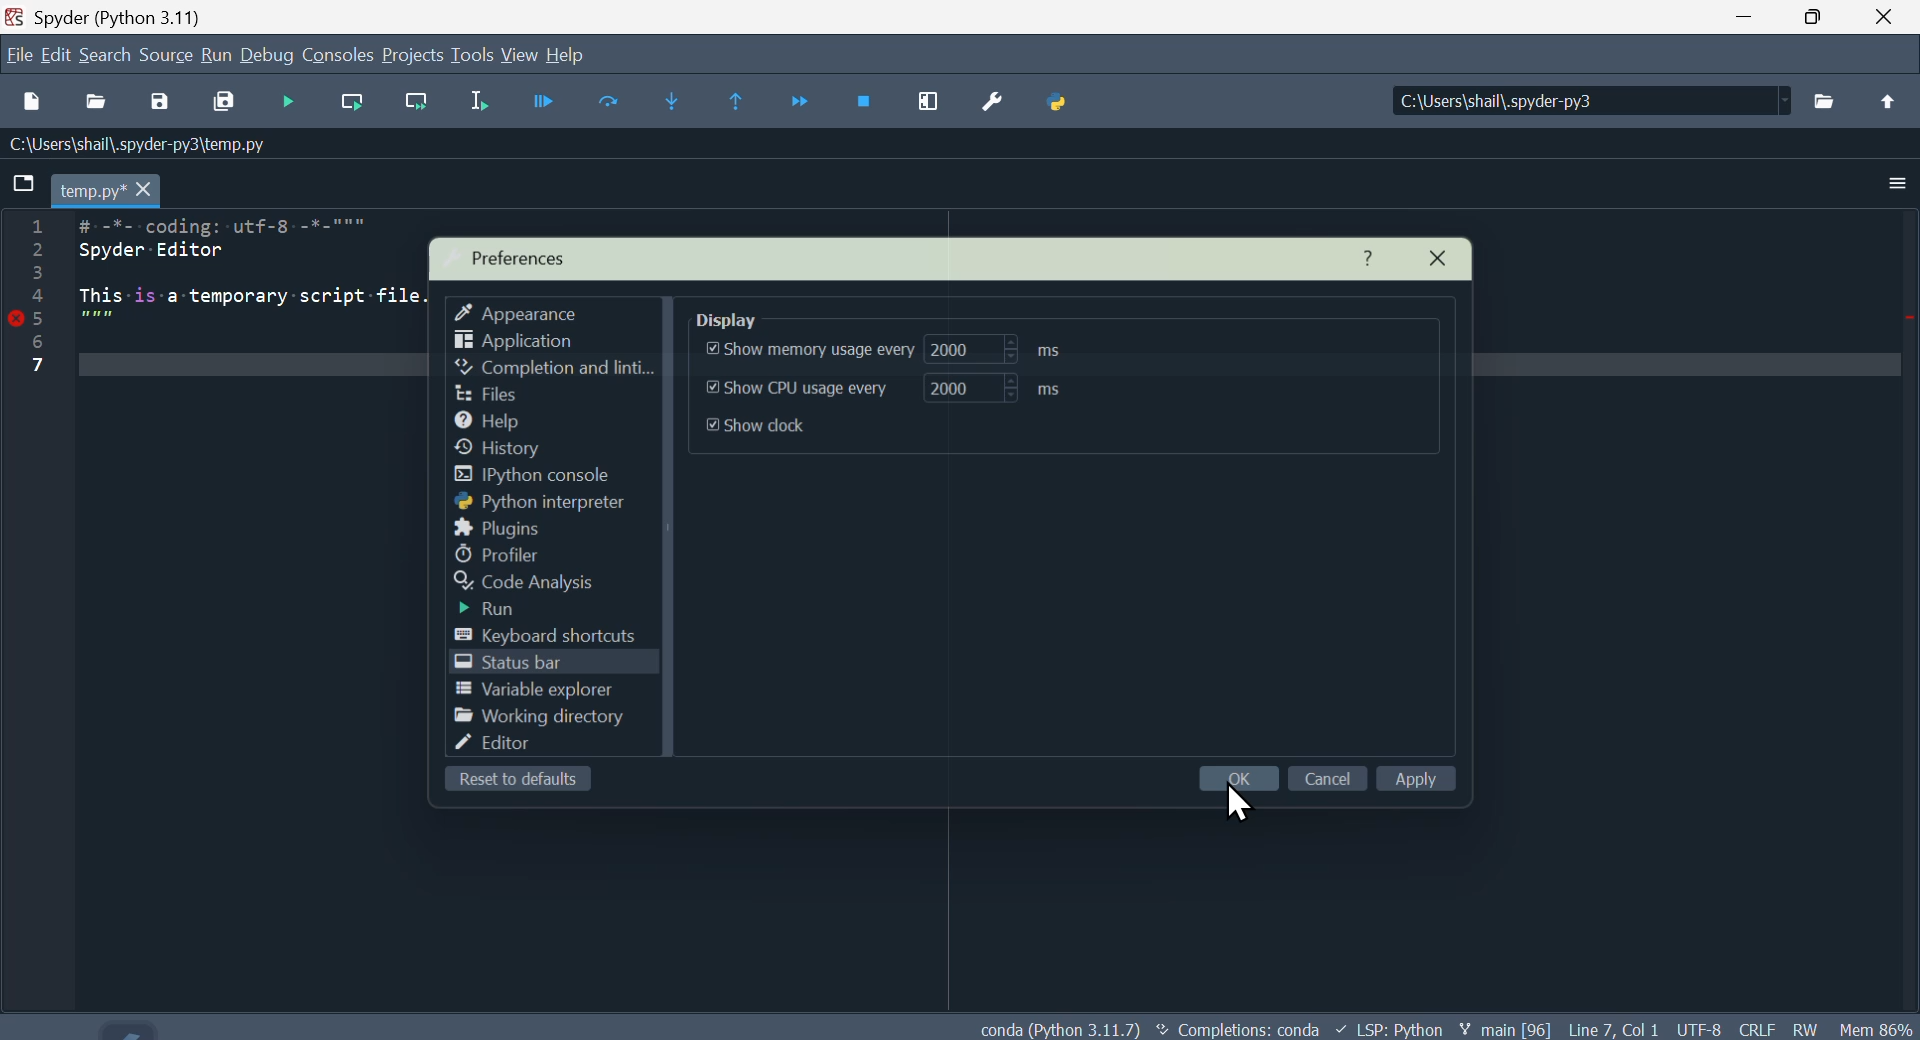 The width and height of the screenshot is (1920, 1040). Describe the element at coordinates (543, 584) in the screenshot. I see `Code analysis` at that location.